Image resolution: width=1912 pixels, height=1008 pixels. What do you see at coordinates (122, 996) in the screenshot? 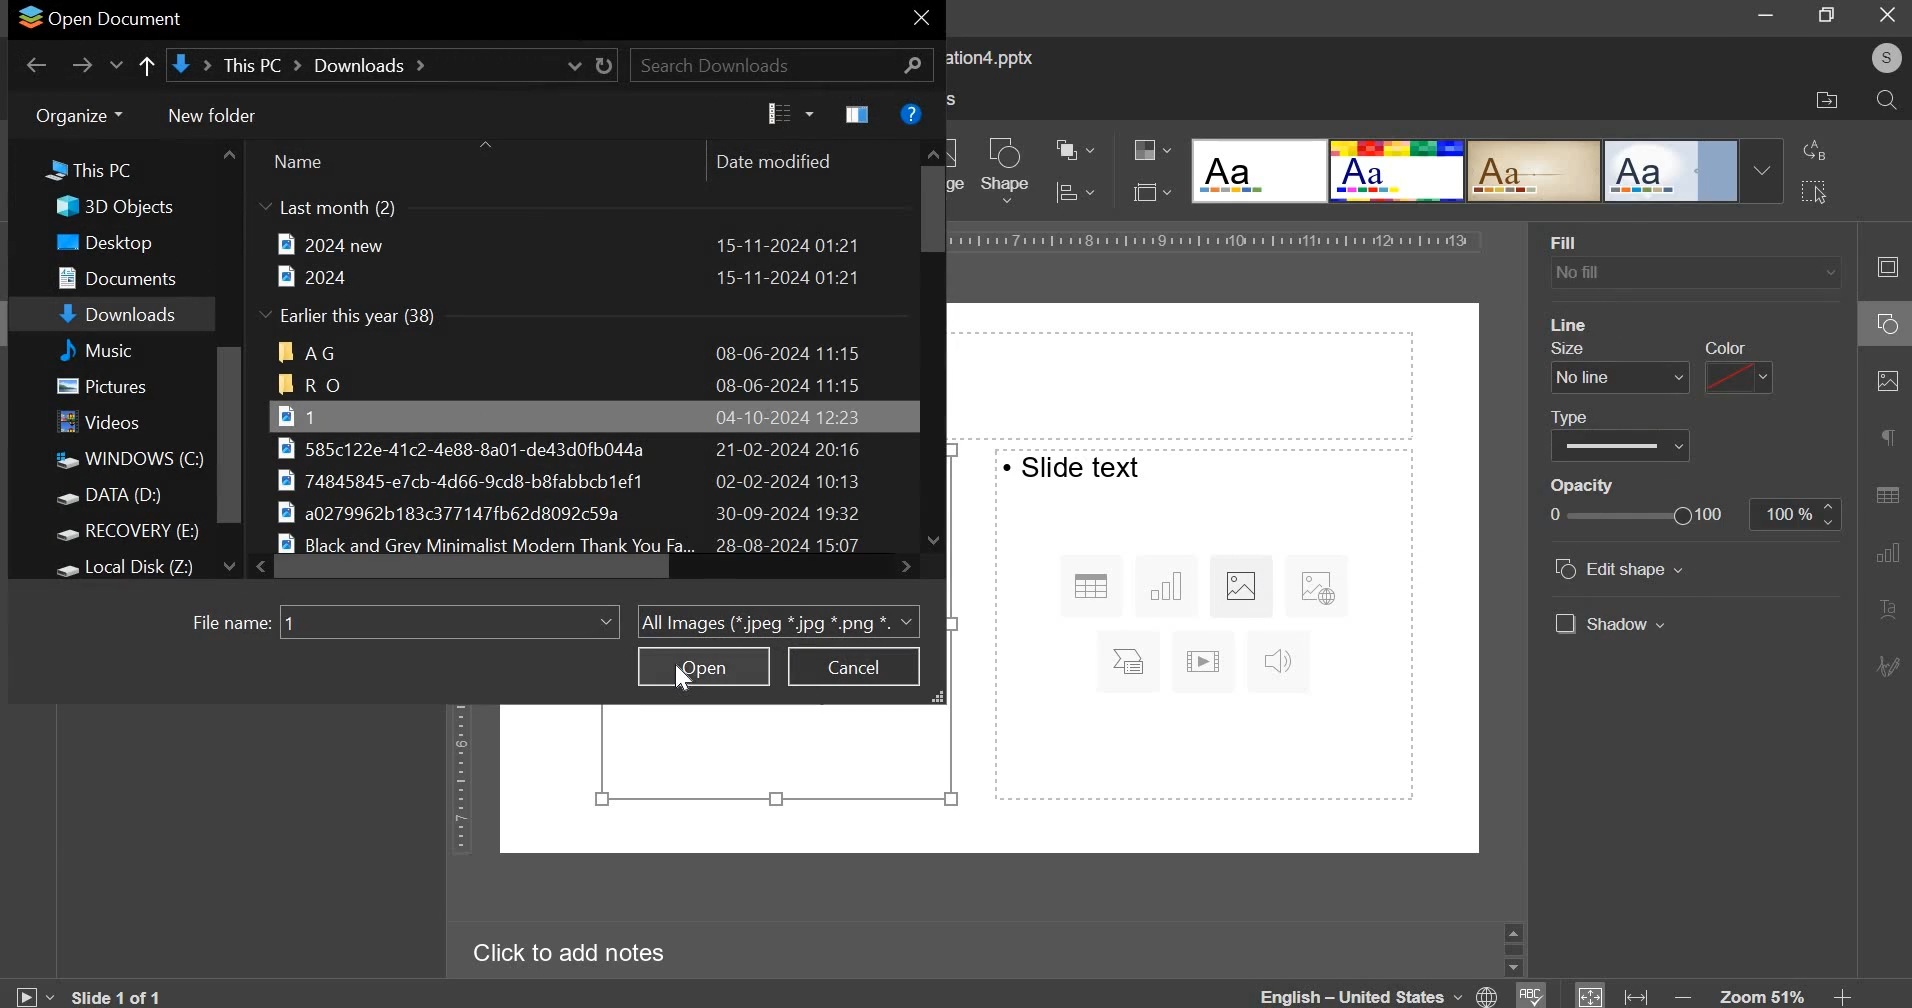
I see `current slide number` at bounding box center [122, 996].